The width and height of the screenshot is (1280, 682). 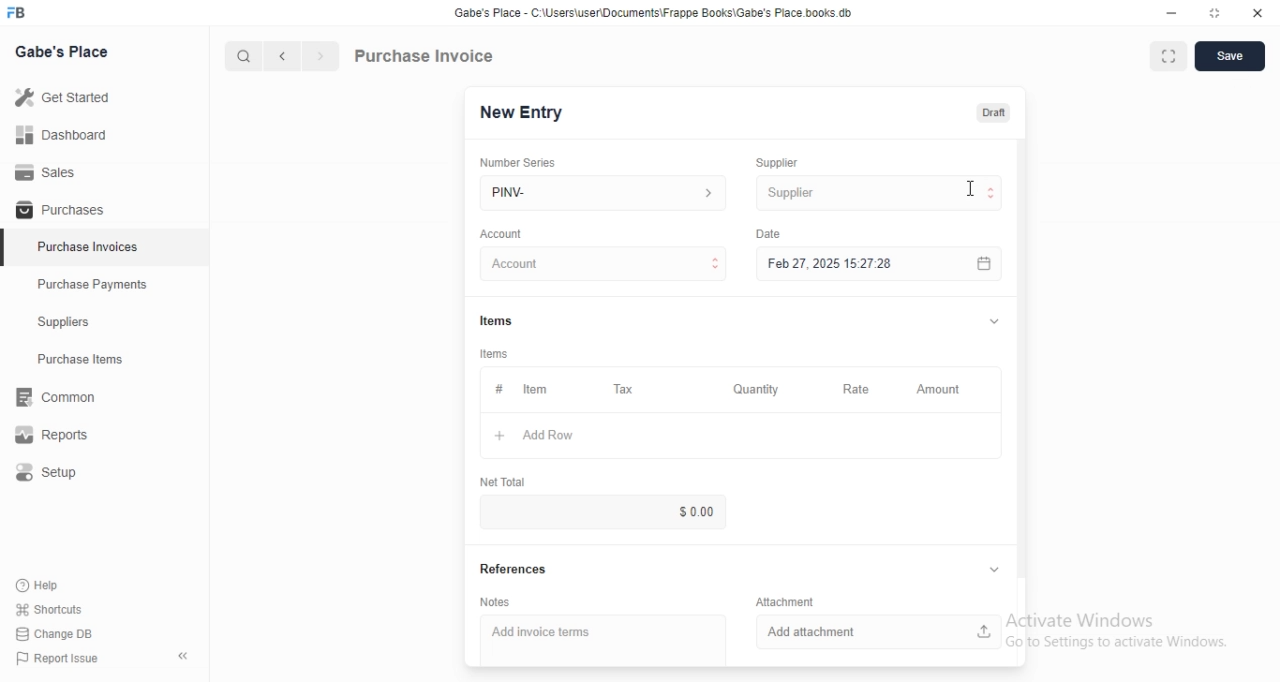 I want to click on Purchases, so click(x=104, y=208).